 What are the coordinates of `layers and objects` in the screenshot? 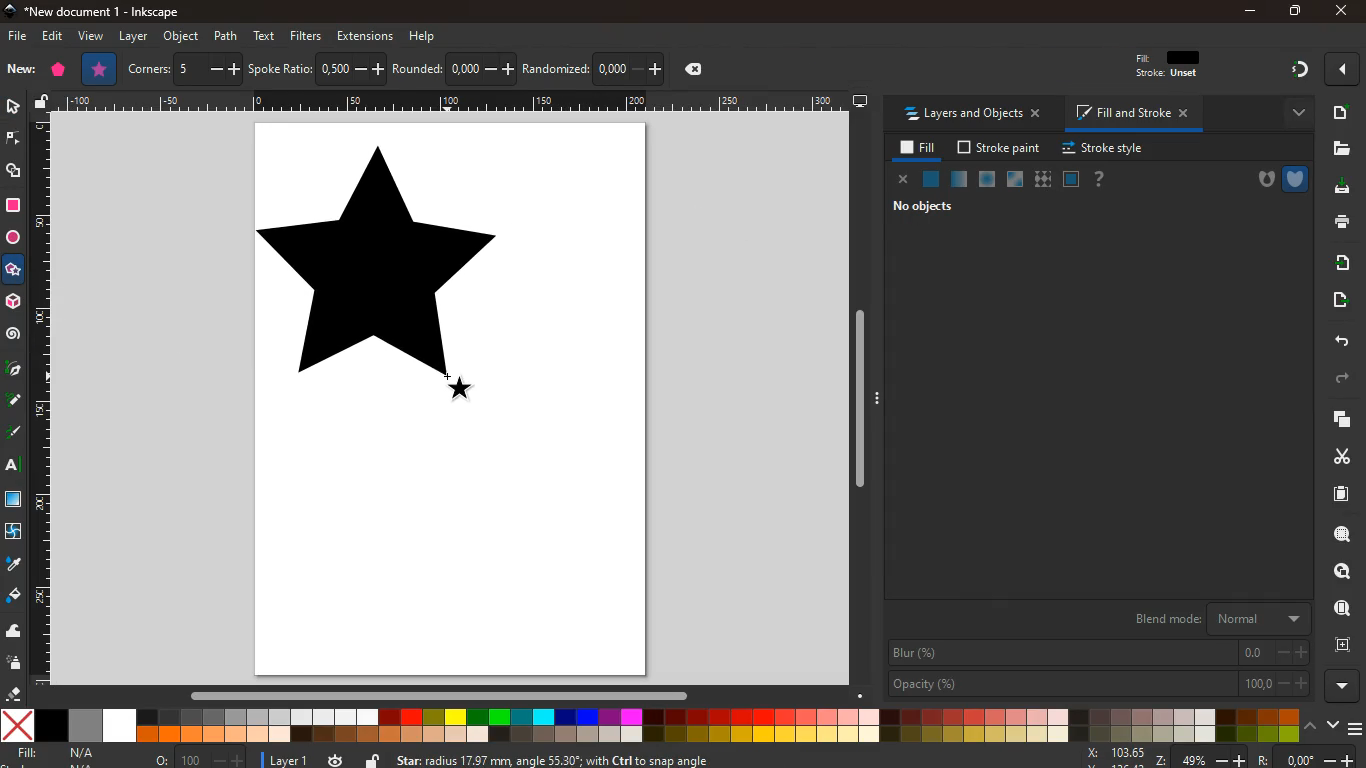 It's located at (972, 114).